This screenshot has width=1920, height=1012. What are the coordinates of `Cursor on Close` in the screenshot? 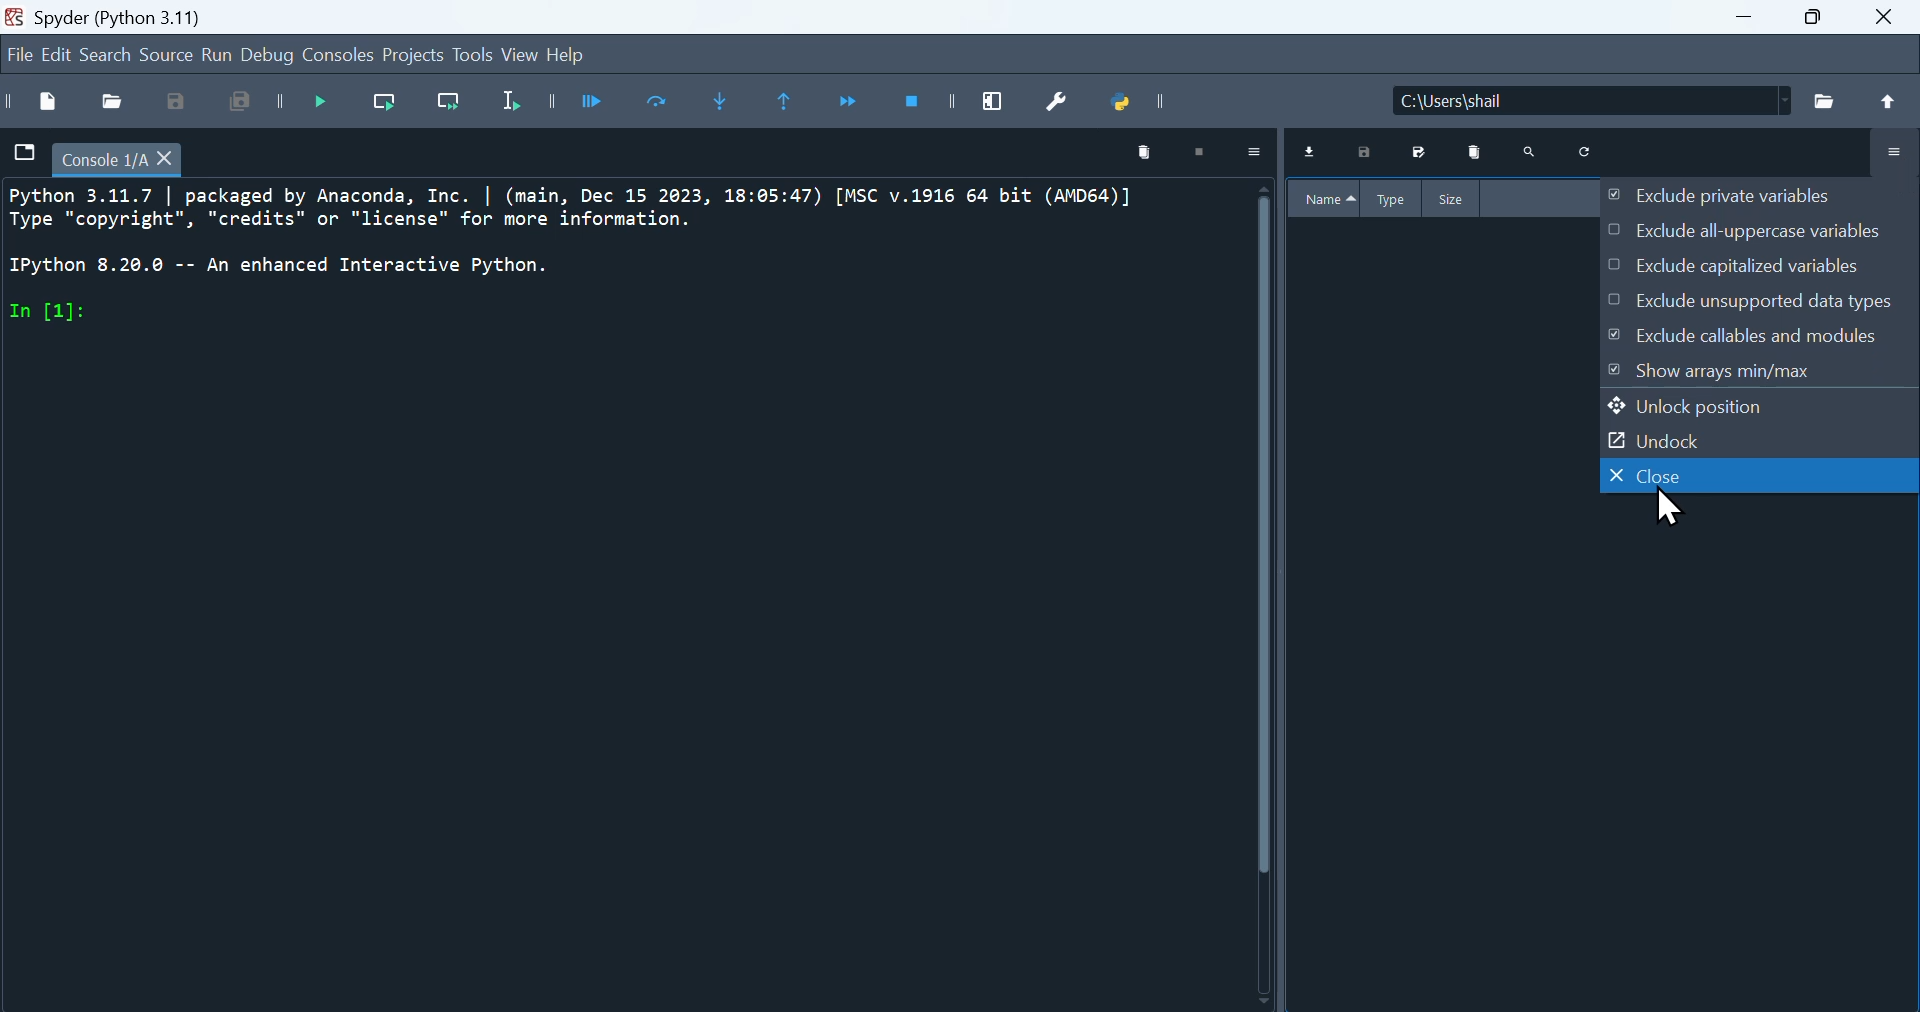 It's located at (1663, 507).